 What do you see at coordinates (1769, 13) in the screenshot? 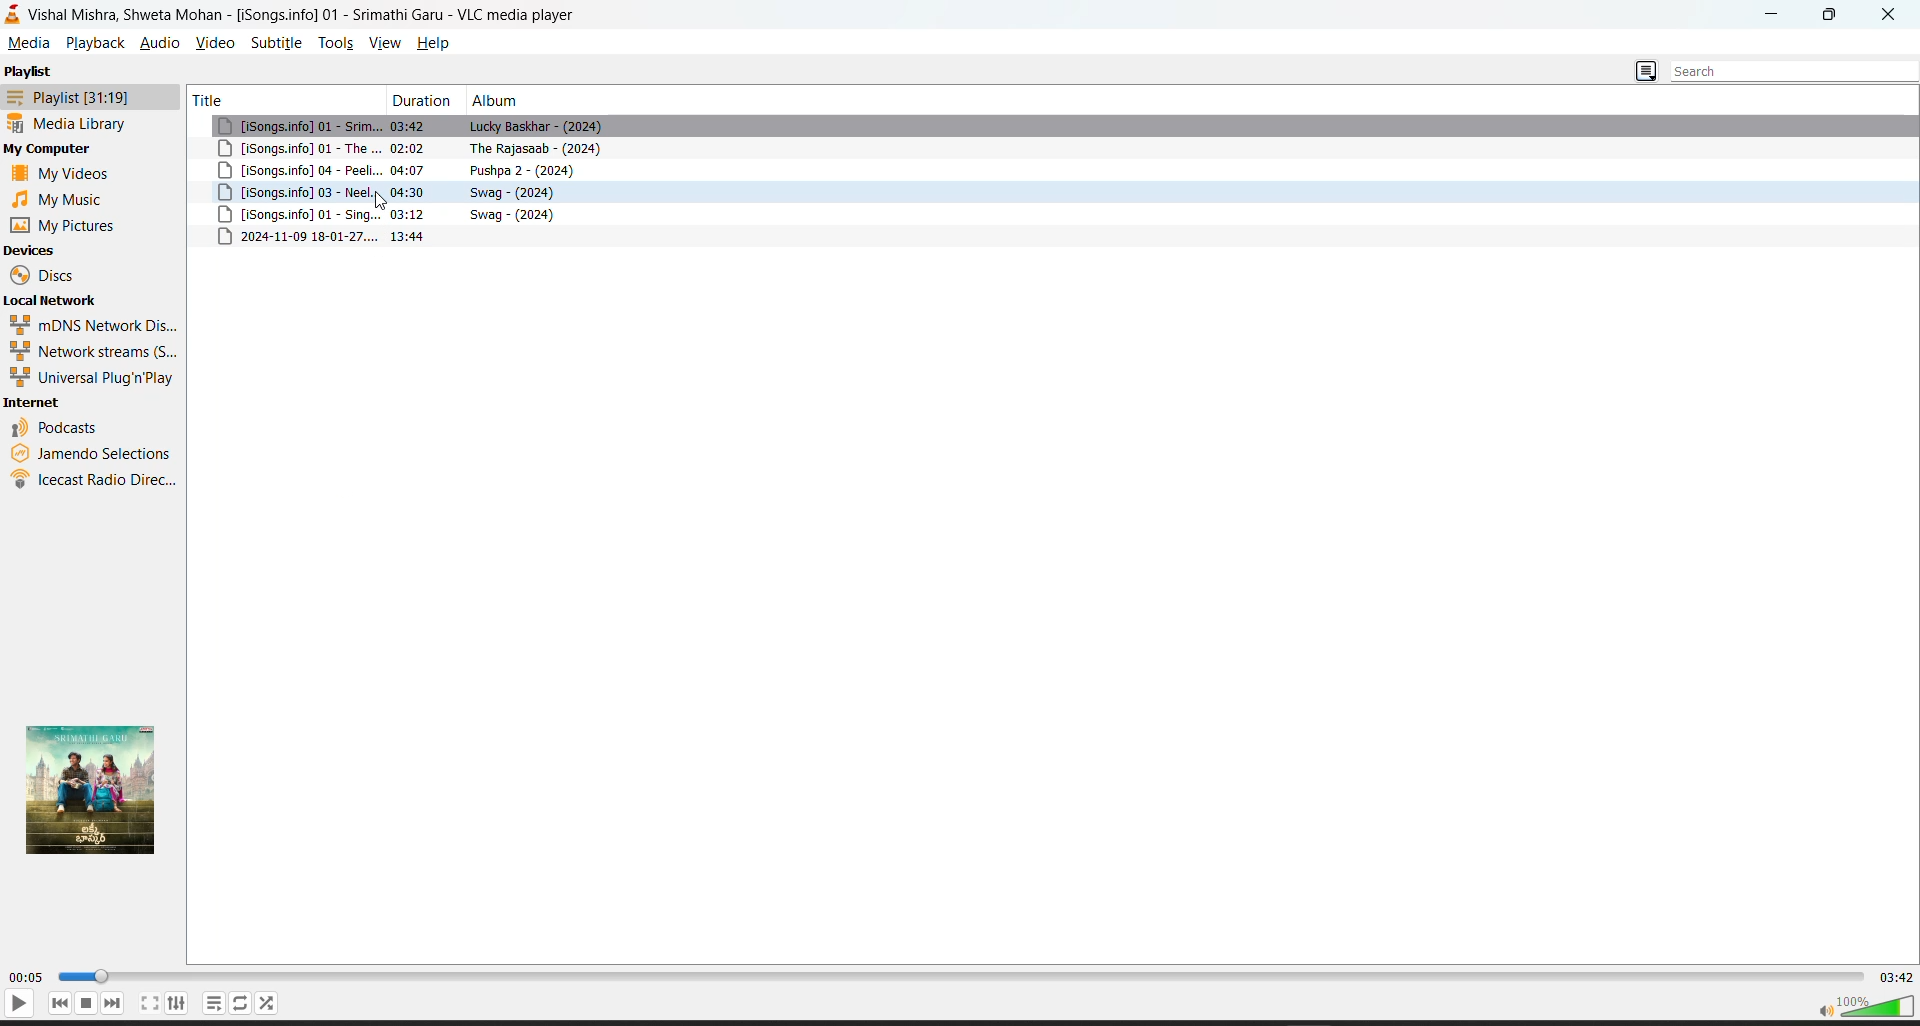
I see `minimize` at bounding box center [1769, 13].